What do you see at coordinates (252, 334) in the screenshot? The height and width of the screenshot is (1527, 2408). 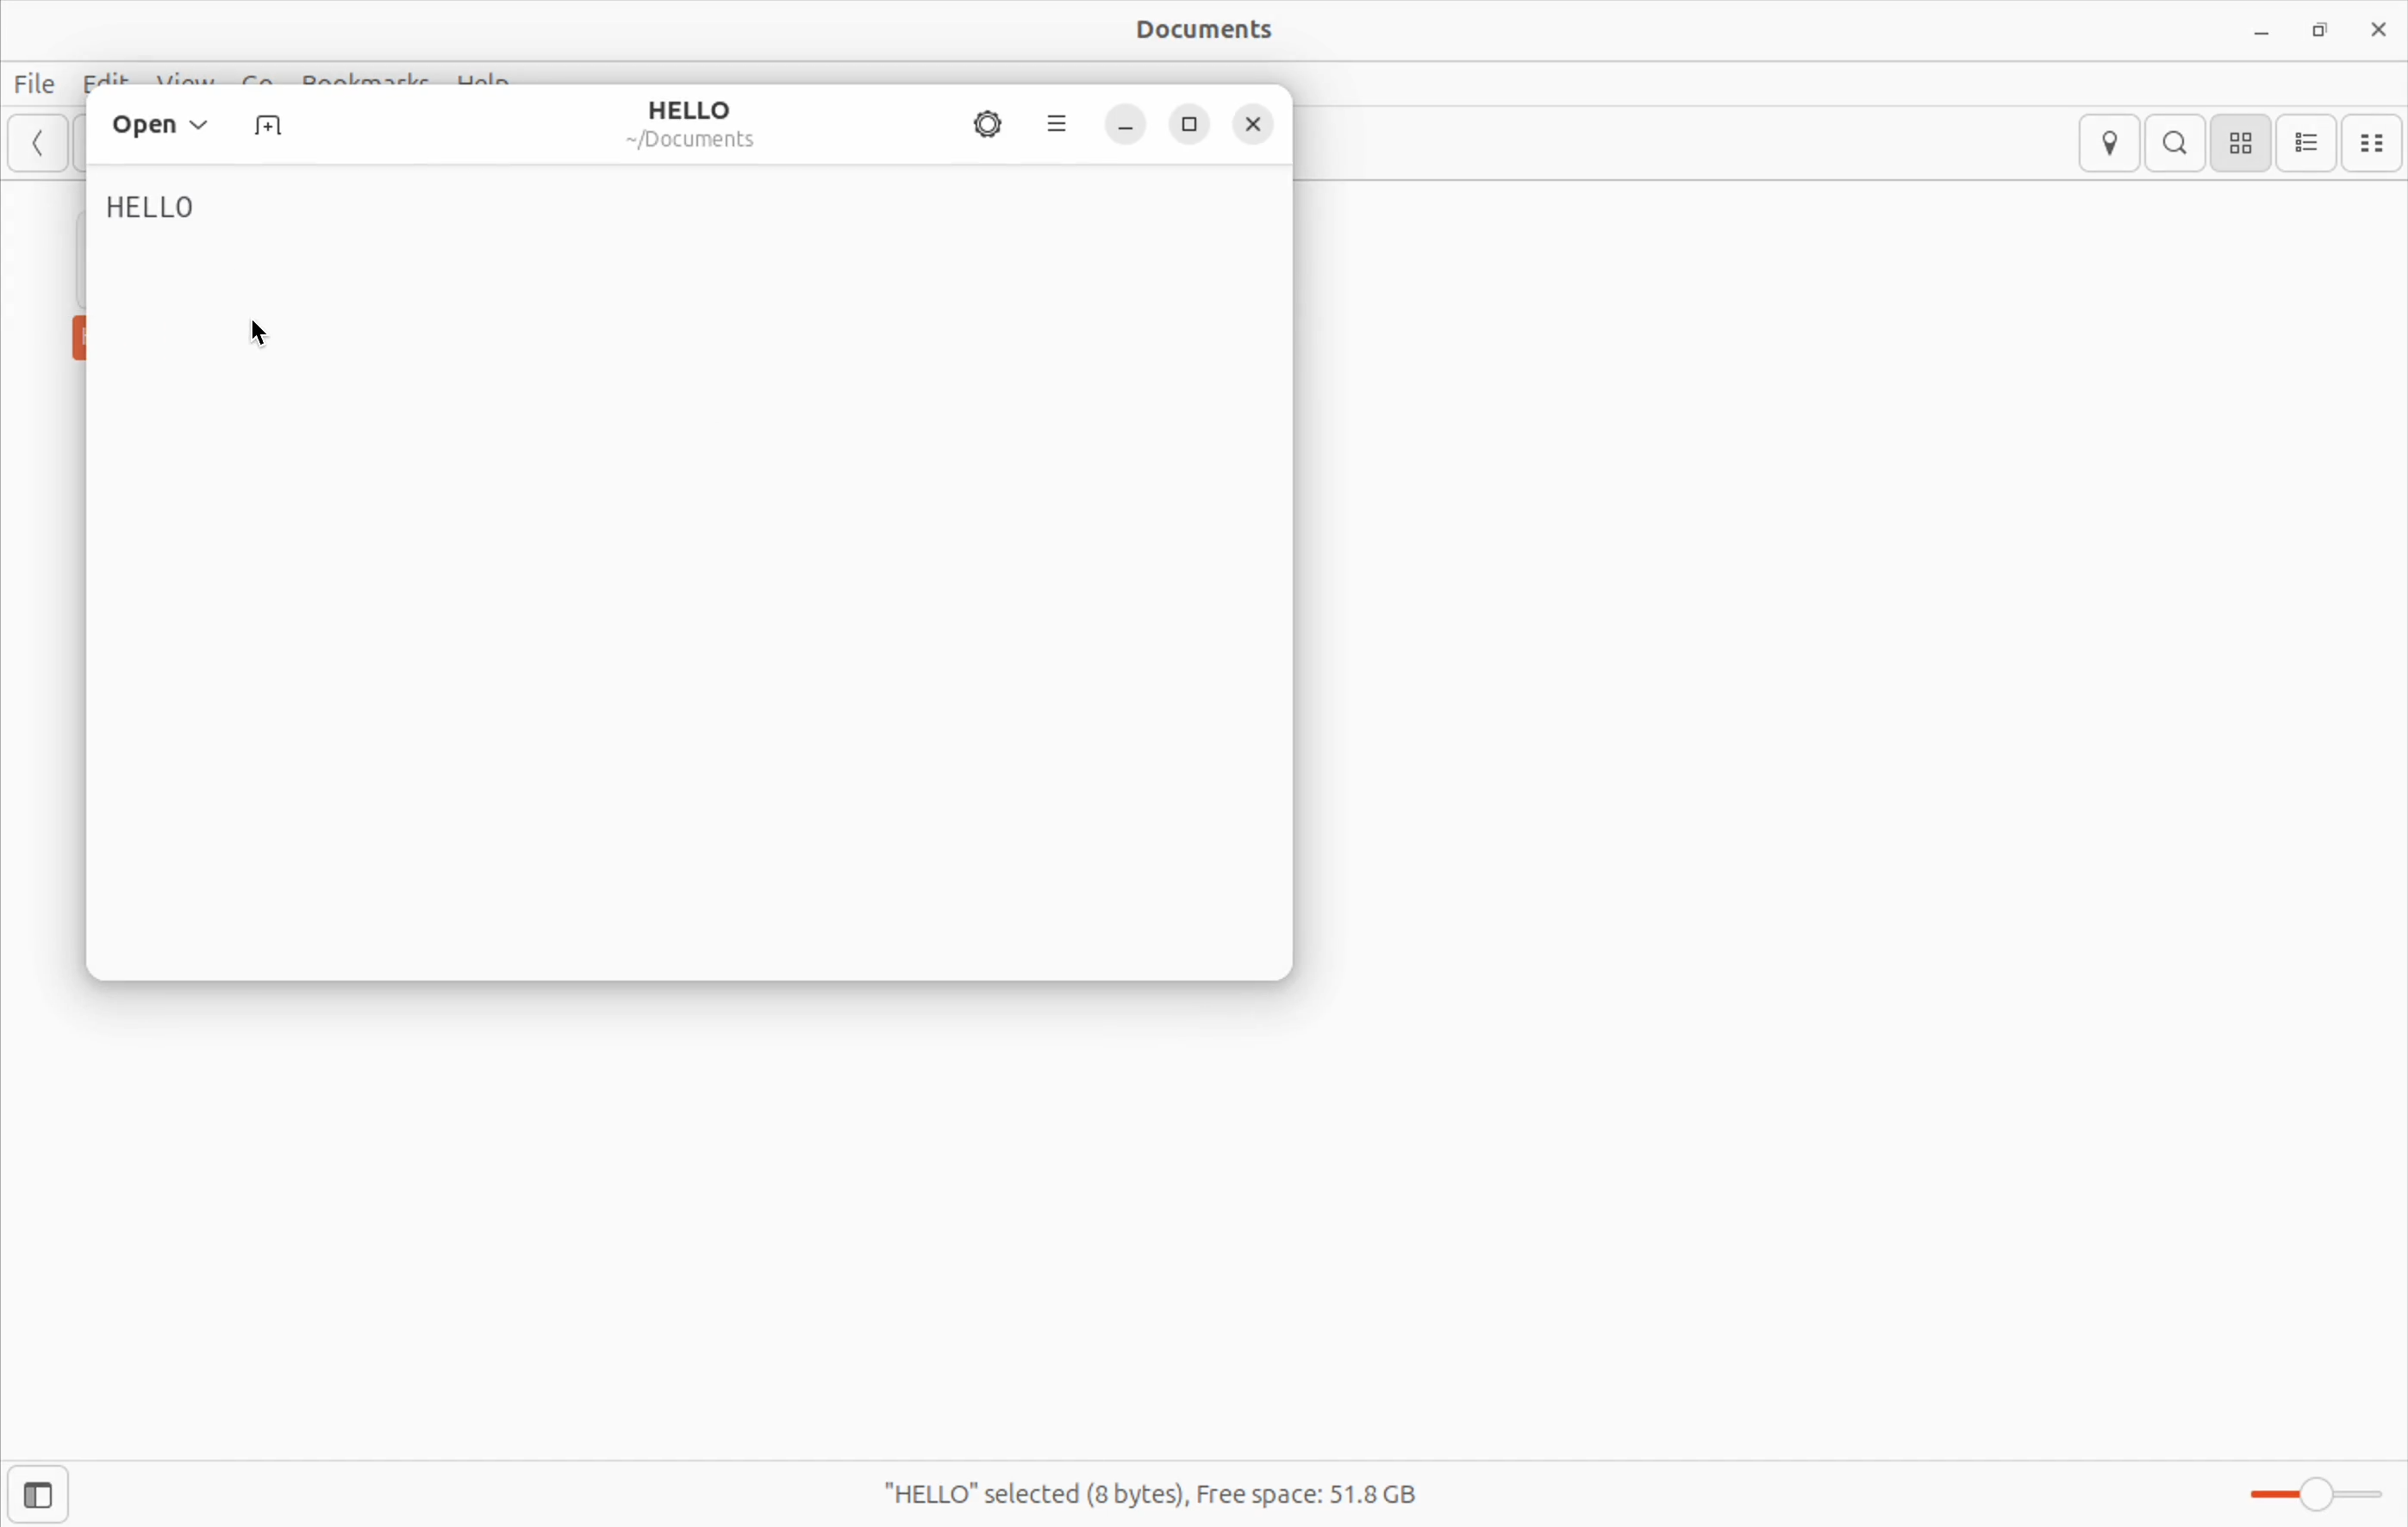 I see `cursor` at bounding box center [252, 334].